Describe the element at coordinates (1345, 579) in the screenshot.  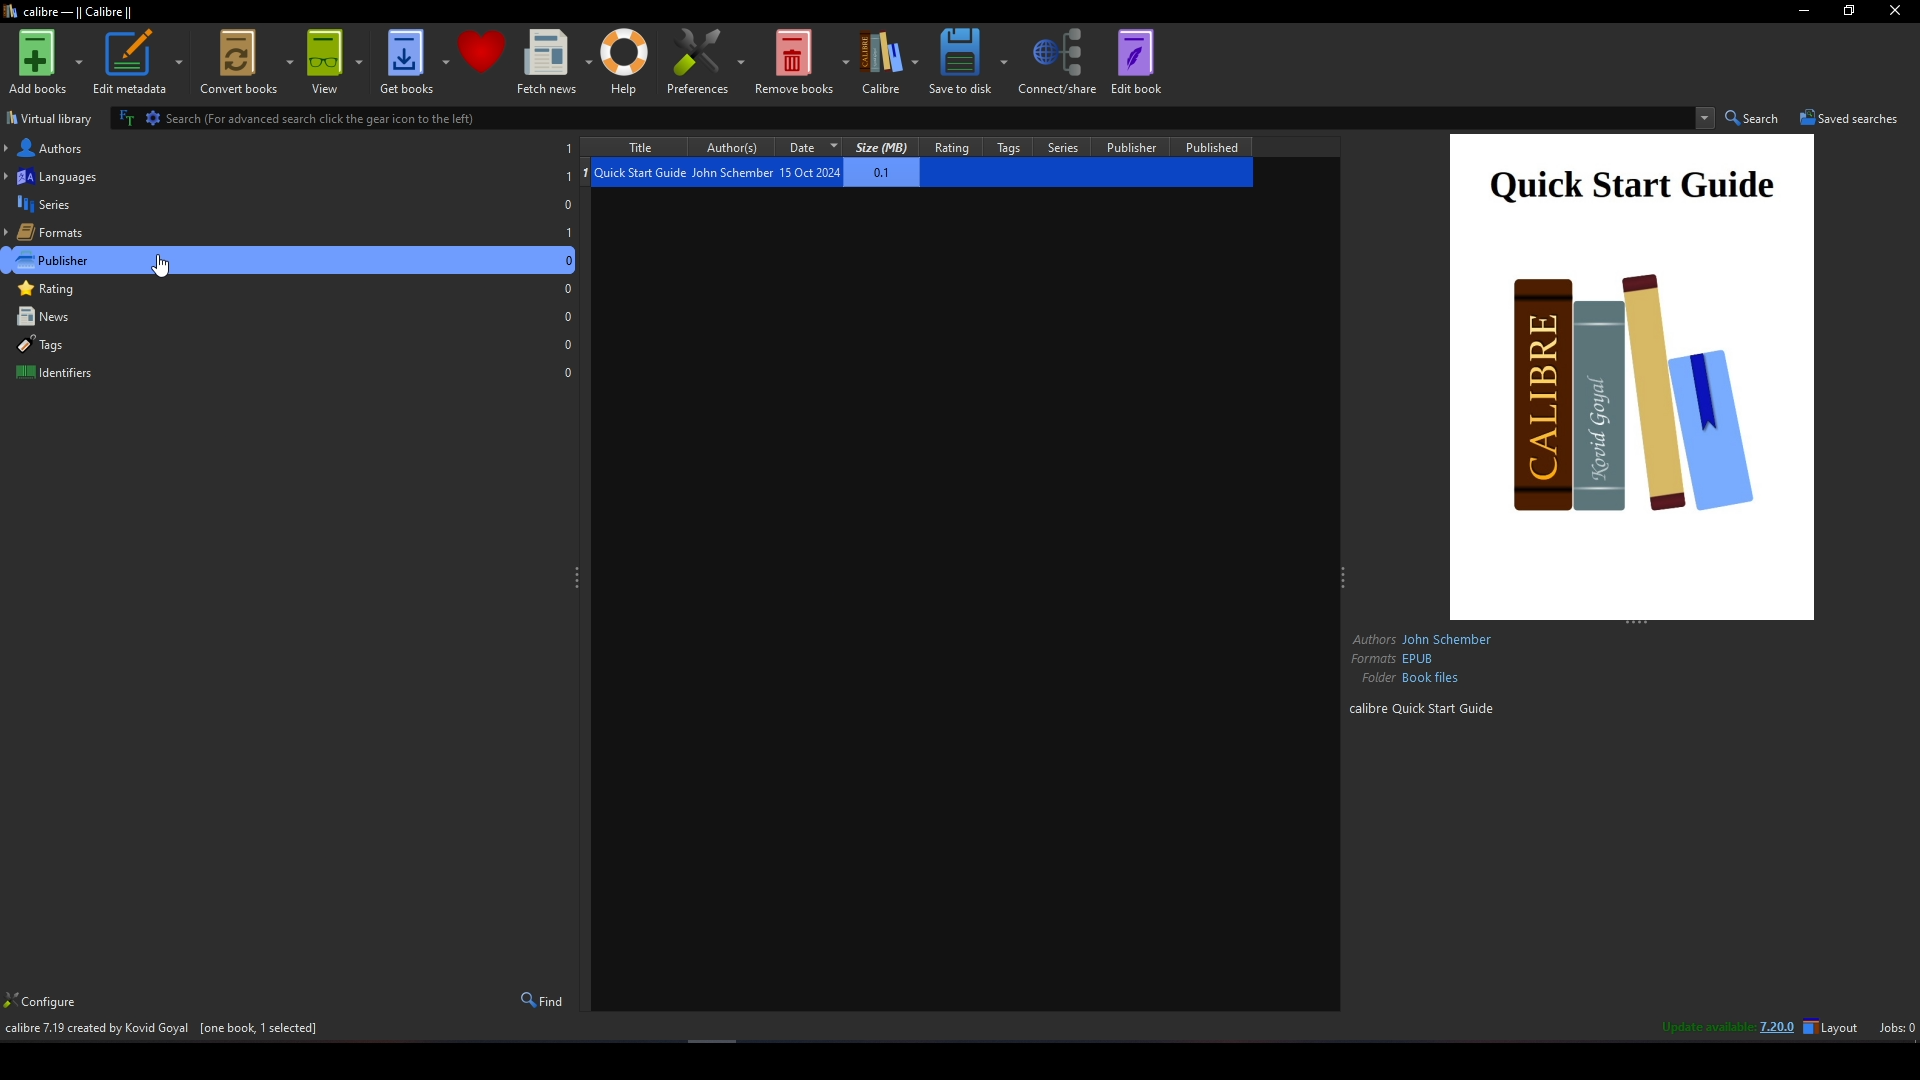
I see `Right panel slider` at that location.